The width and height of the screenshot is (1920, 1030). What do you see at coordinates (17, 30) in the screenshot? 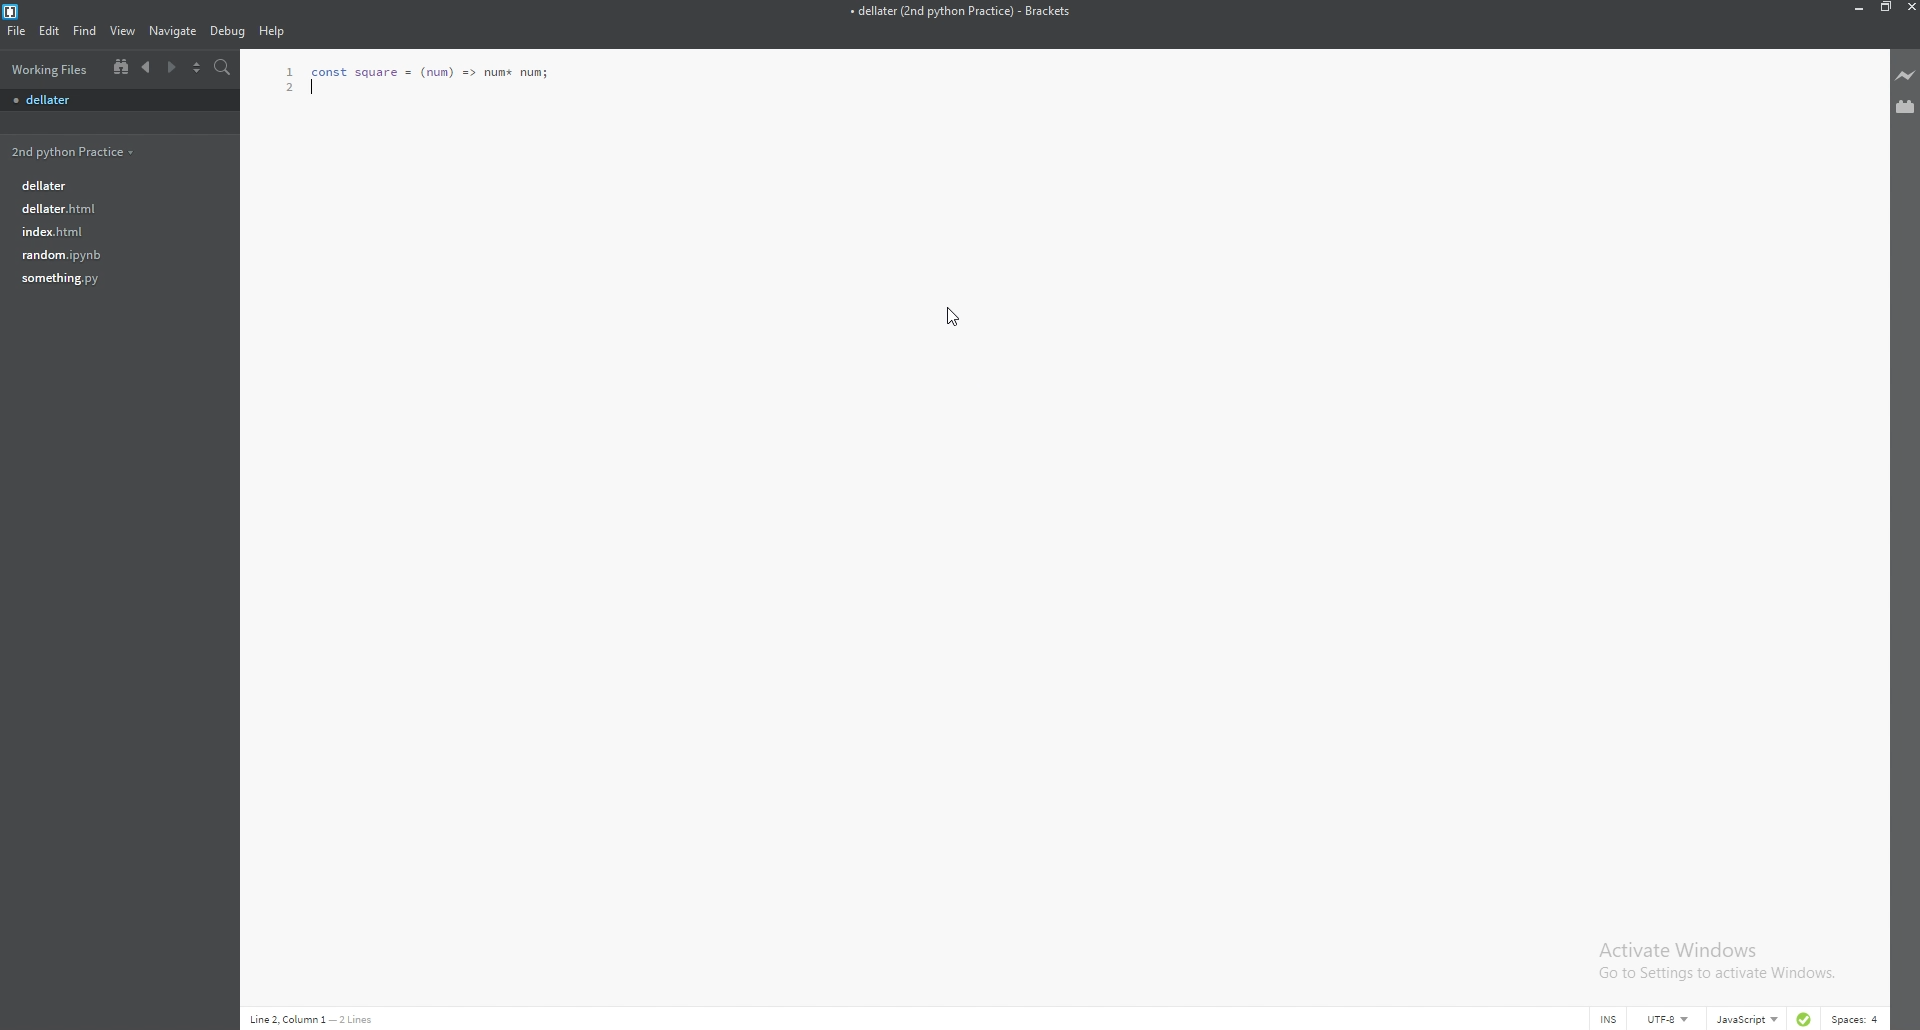
I see `file` at bounding box center [17, 30].